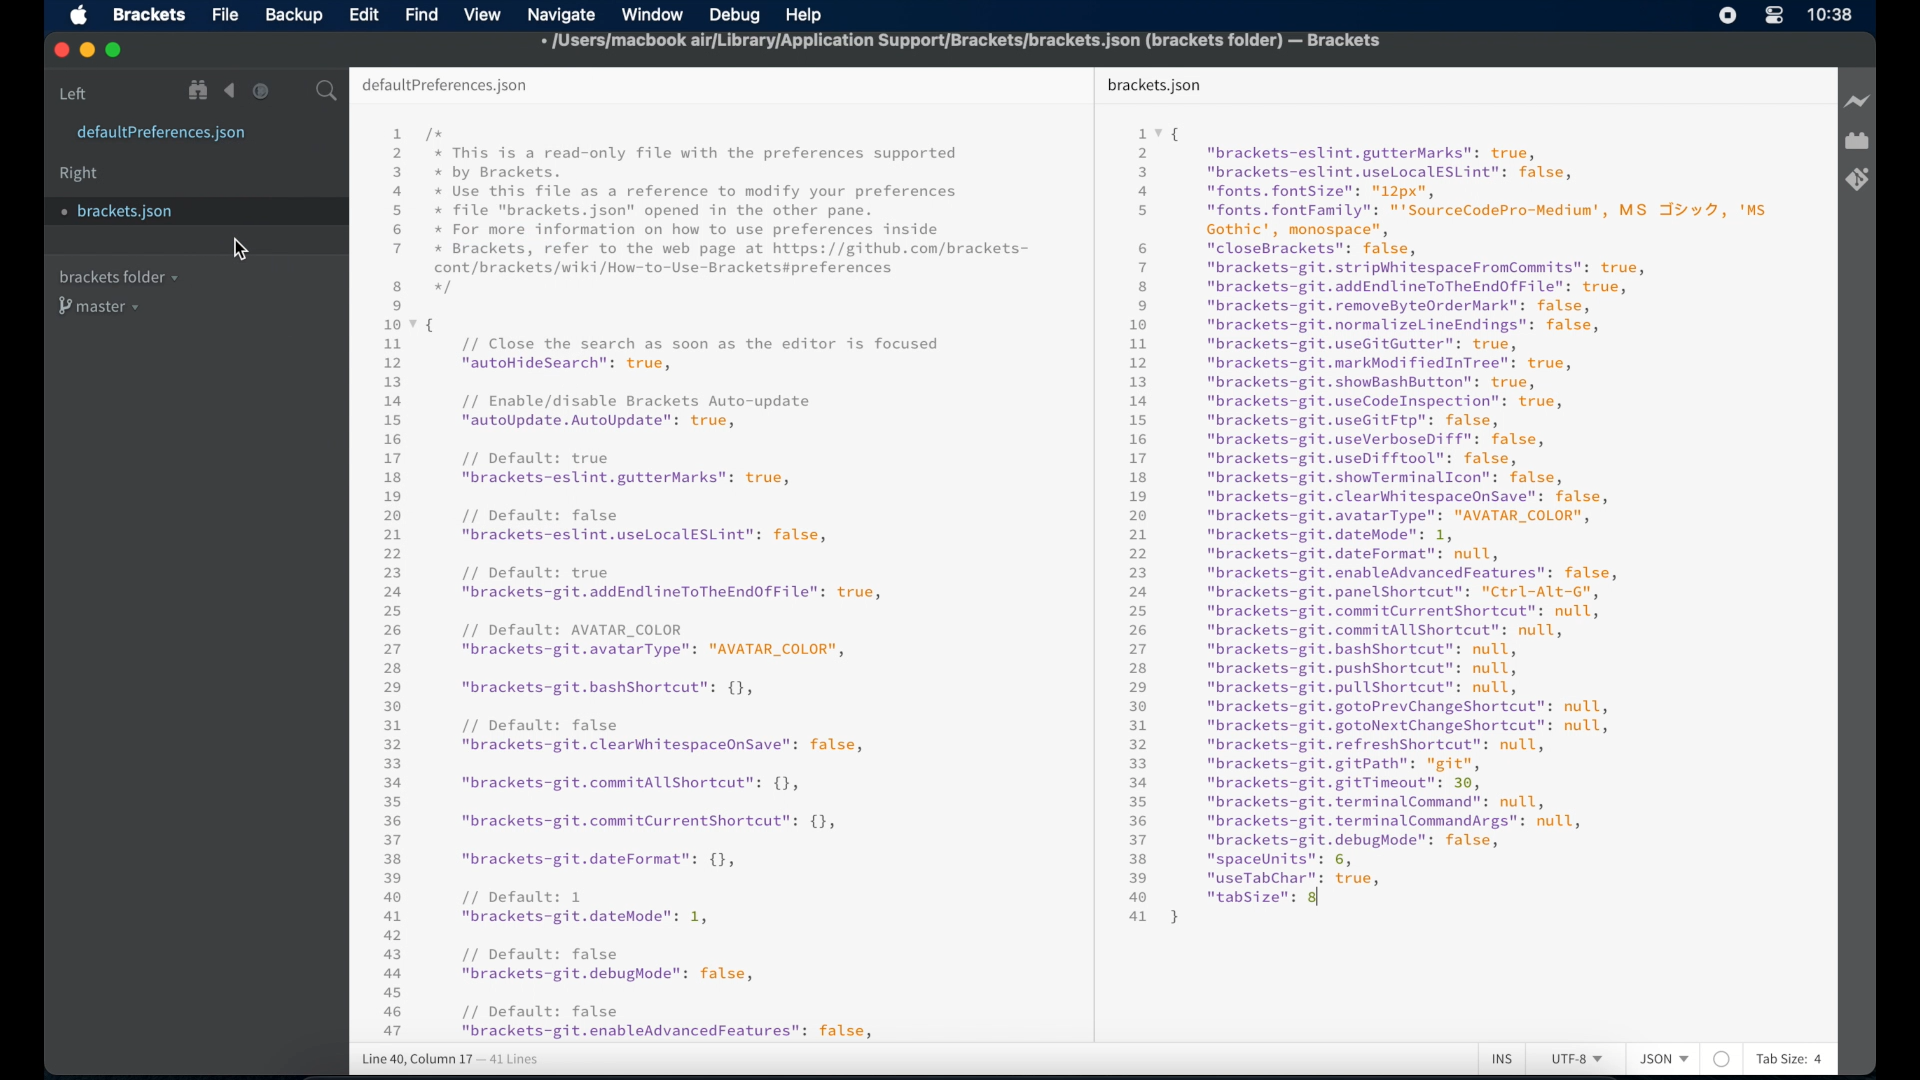 This screenshot has height=1080, width=1920. I want to click on maximize, so click(115, 51).